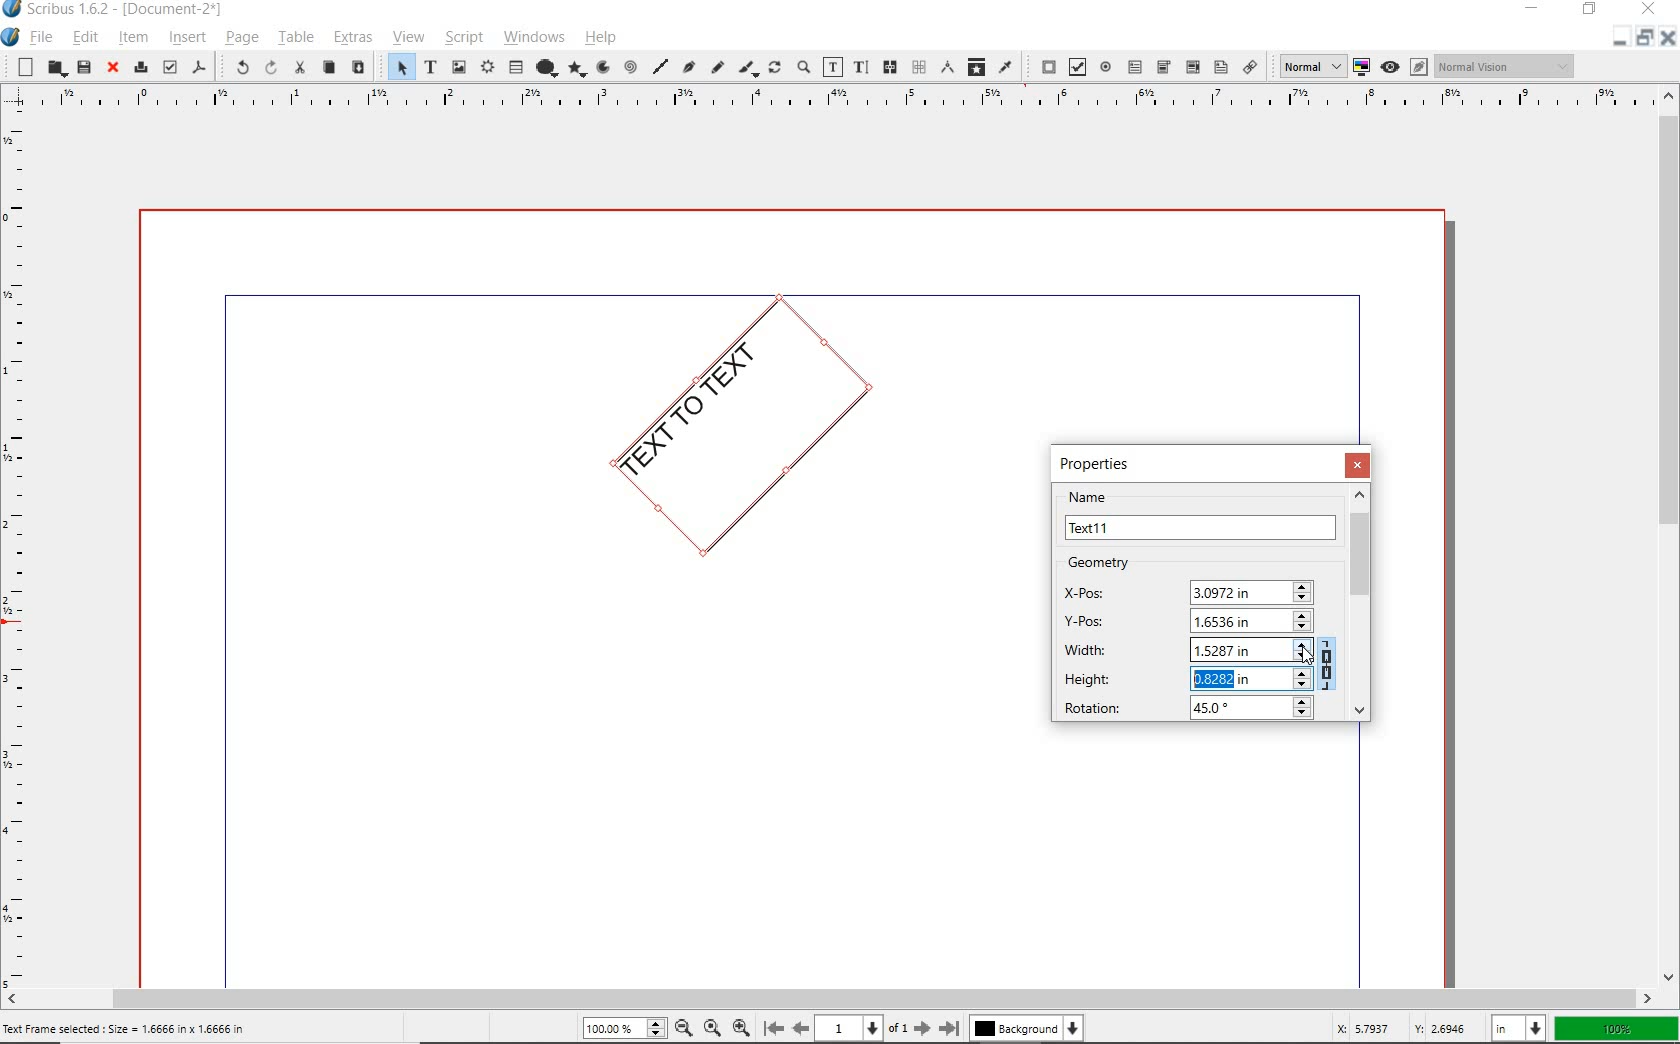 This screenshot has width=1680, height=1044. I want to click on system name, so click(128, 13).